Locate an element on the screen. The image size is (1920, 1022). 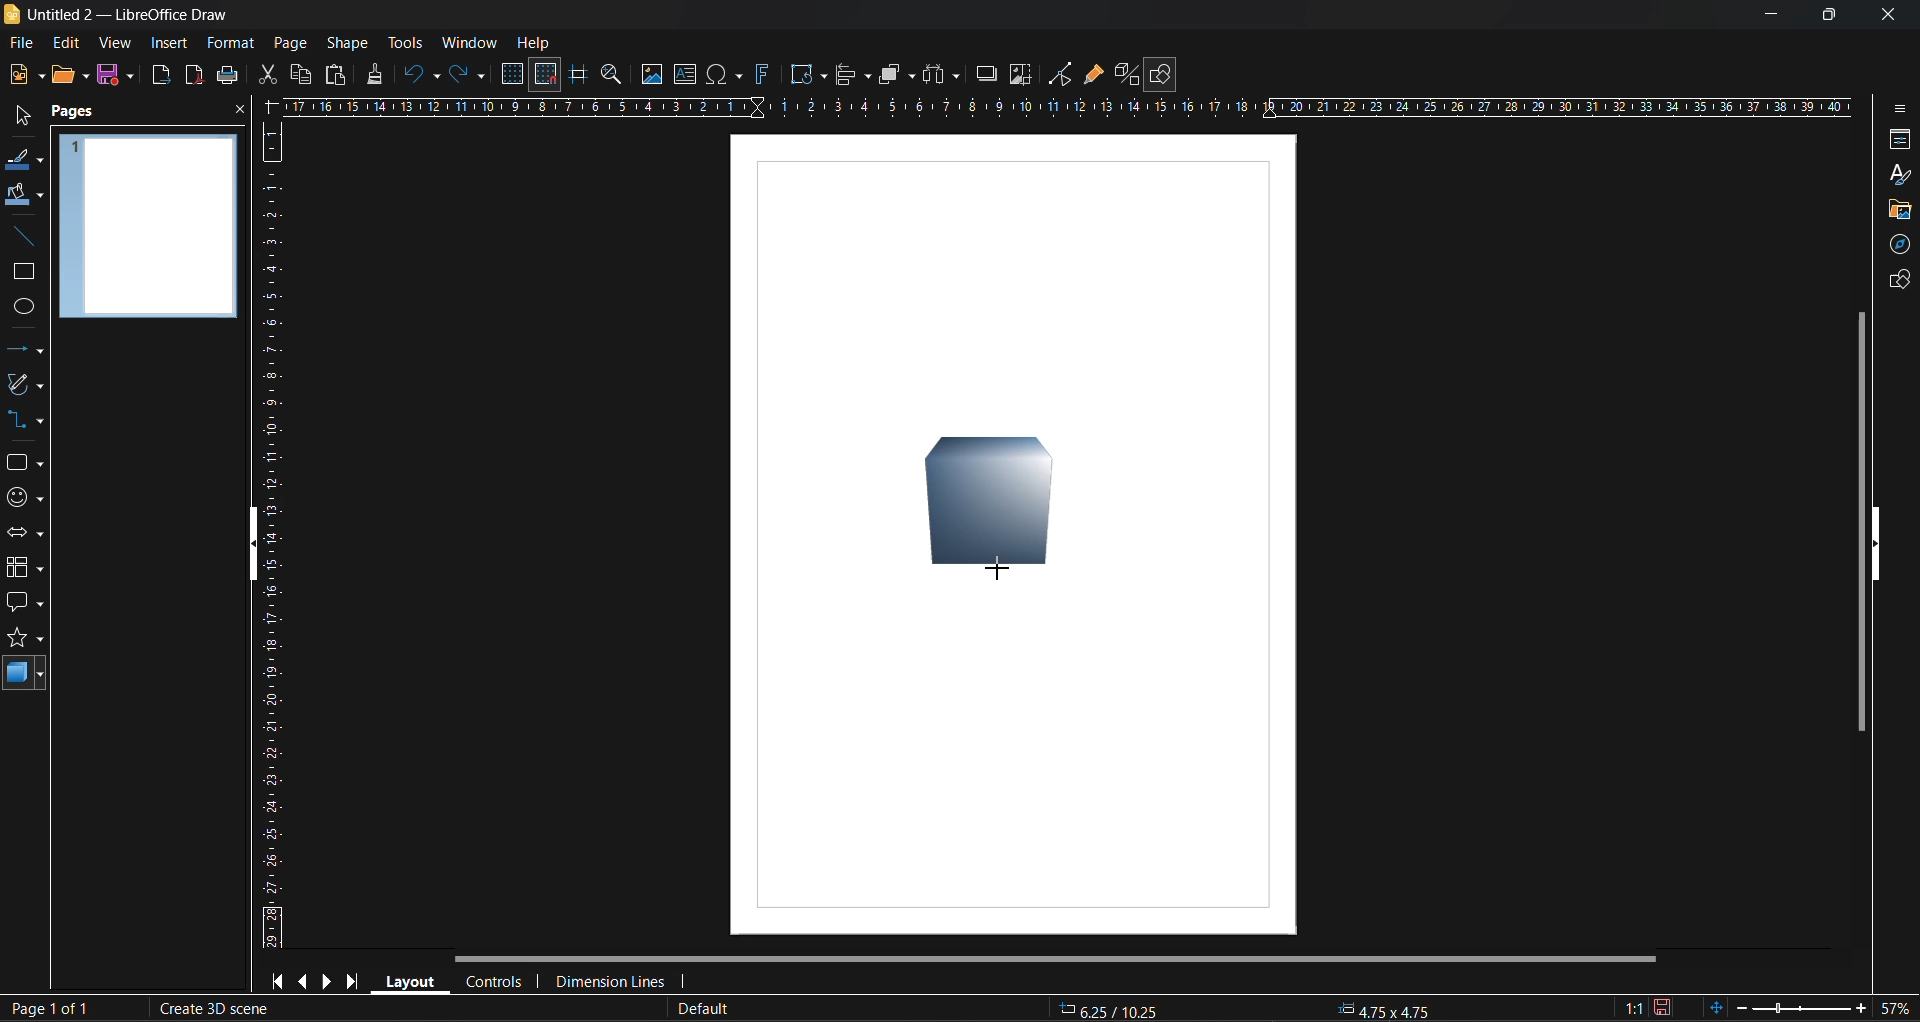
shapes is located at coordinates (23, 463).